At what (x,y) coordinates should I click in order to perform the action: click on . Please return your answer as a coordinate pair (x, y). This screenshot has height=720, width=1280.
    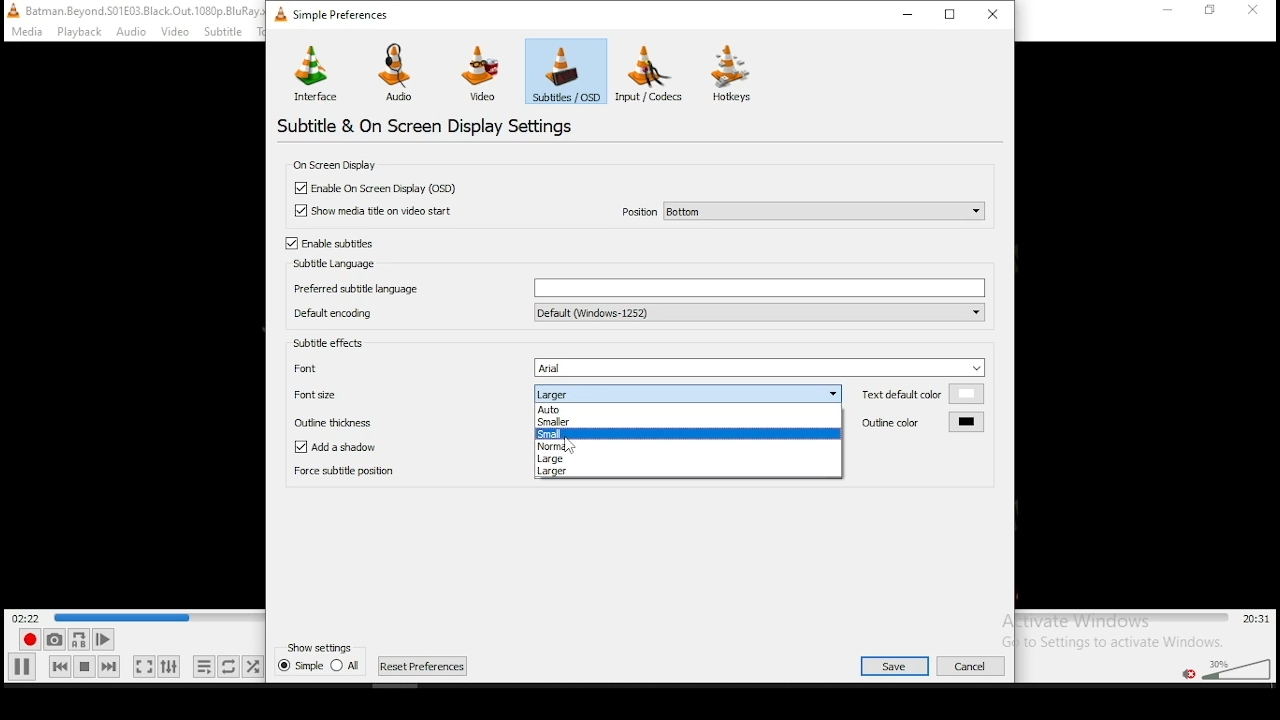
    Looking at the image, I should click on (977, 664).